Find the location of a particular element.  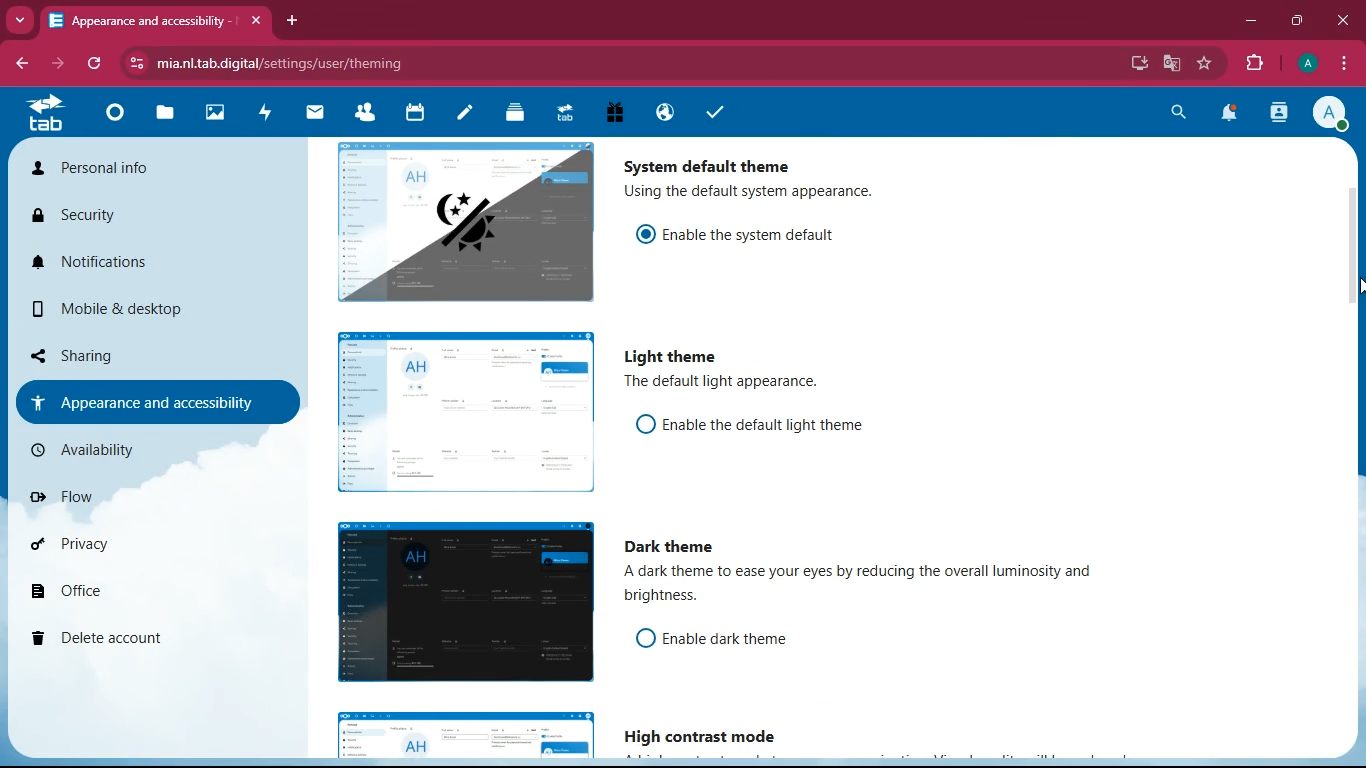

tab is located at coordinates (140, 20).